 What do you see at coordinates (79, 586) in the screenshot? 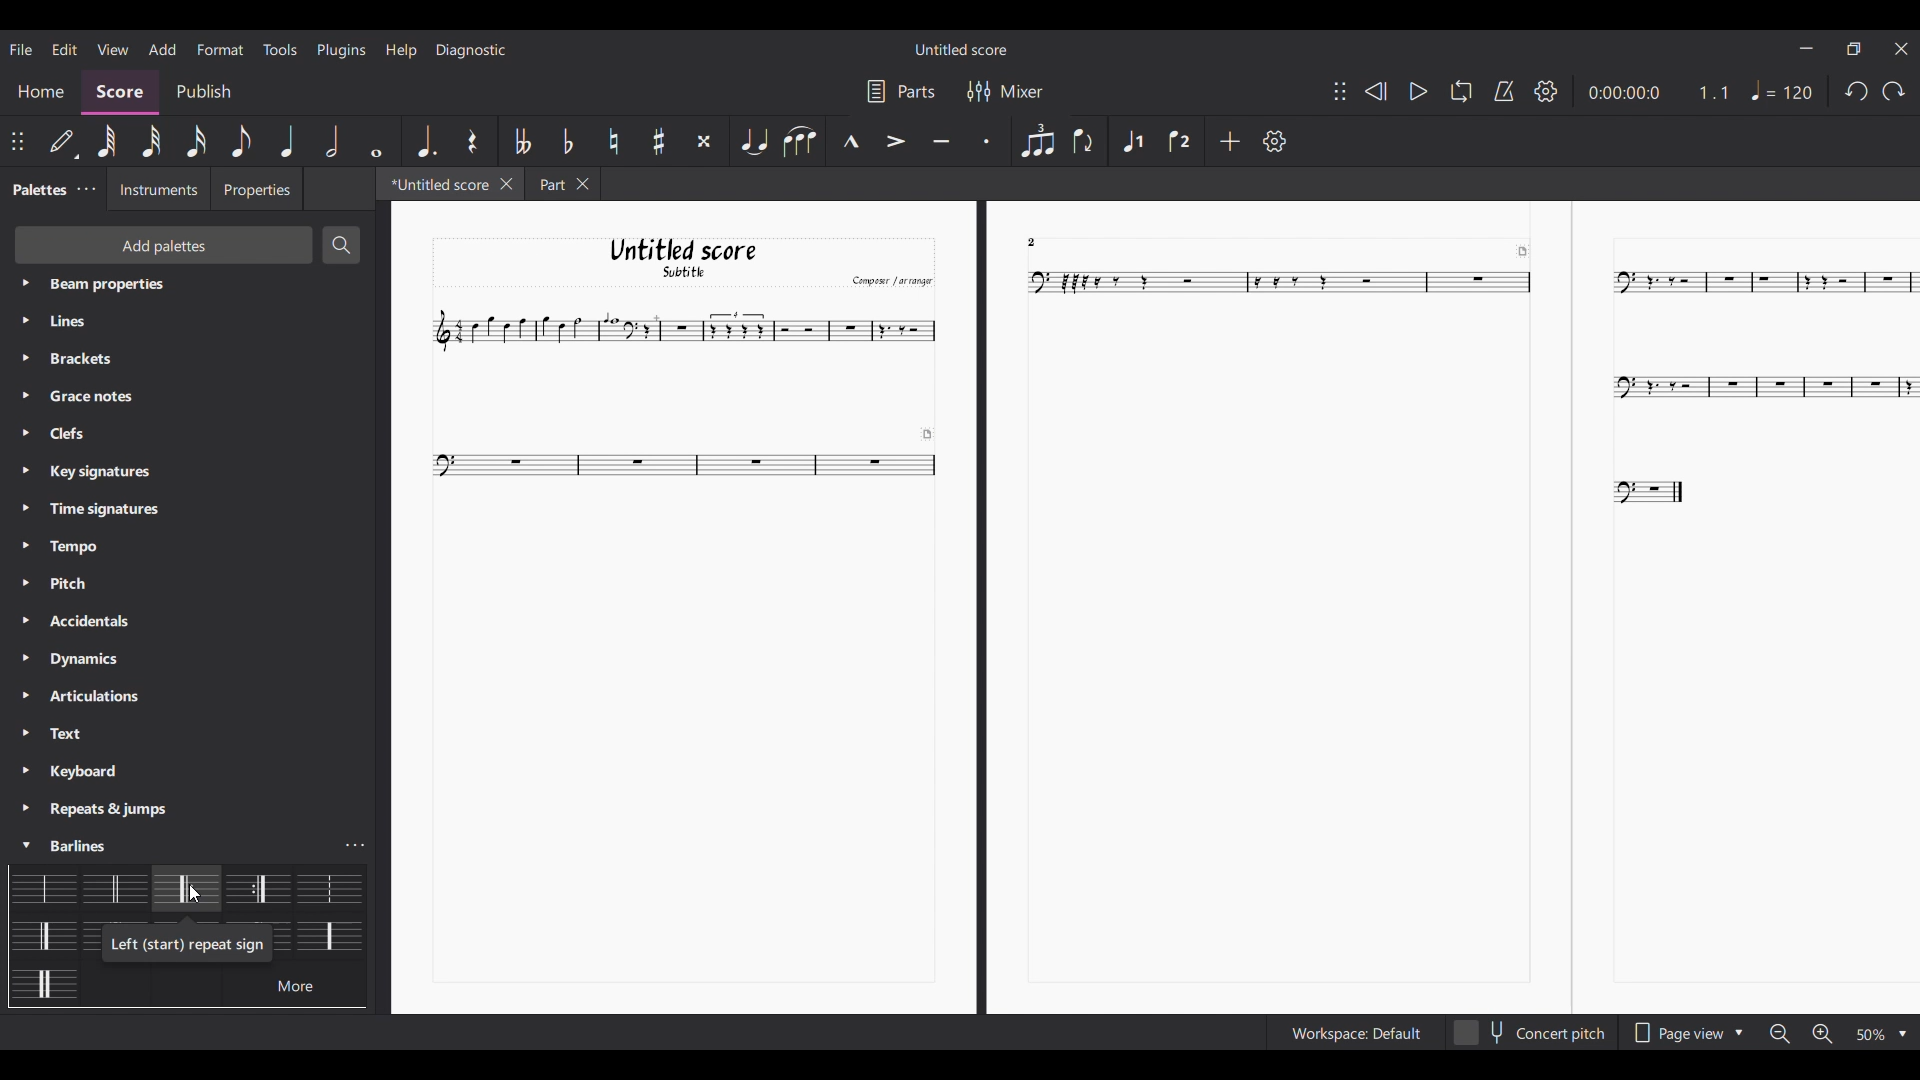
I see `Palette settings` at bounding box center [79, 586].